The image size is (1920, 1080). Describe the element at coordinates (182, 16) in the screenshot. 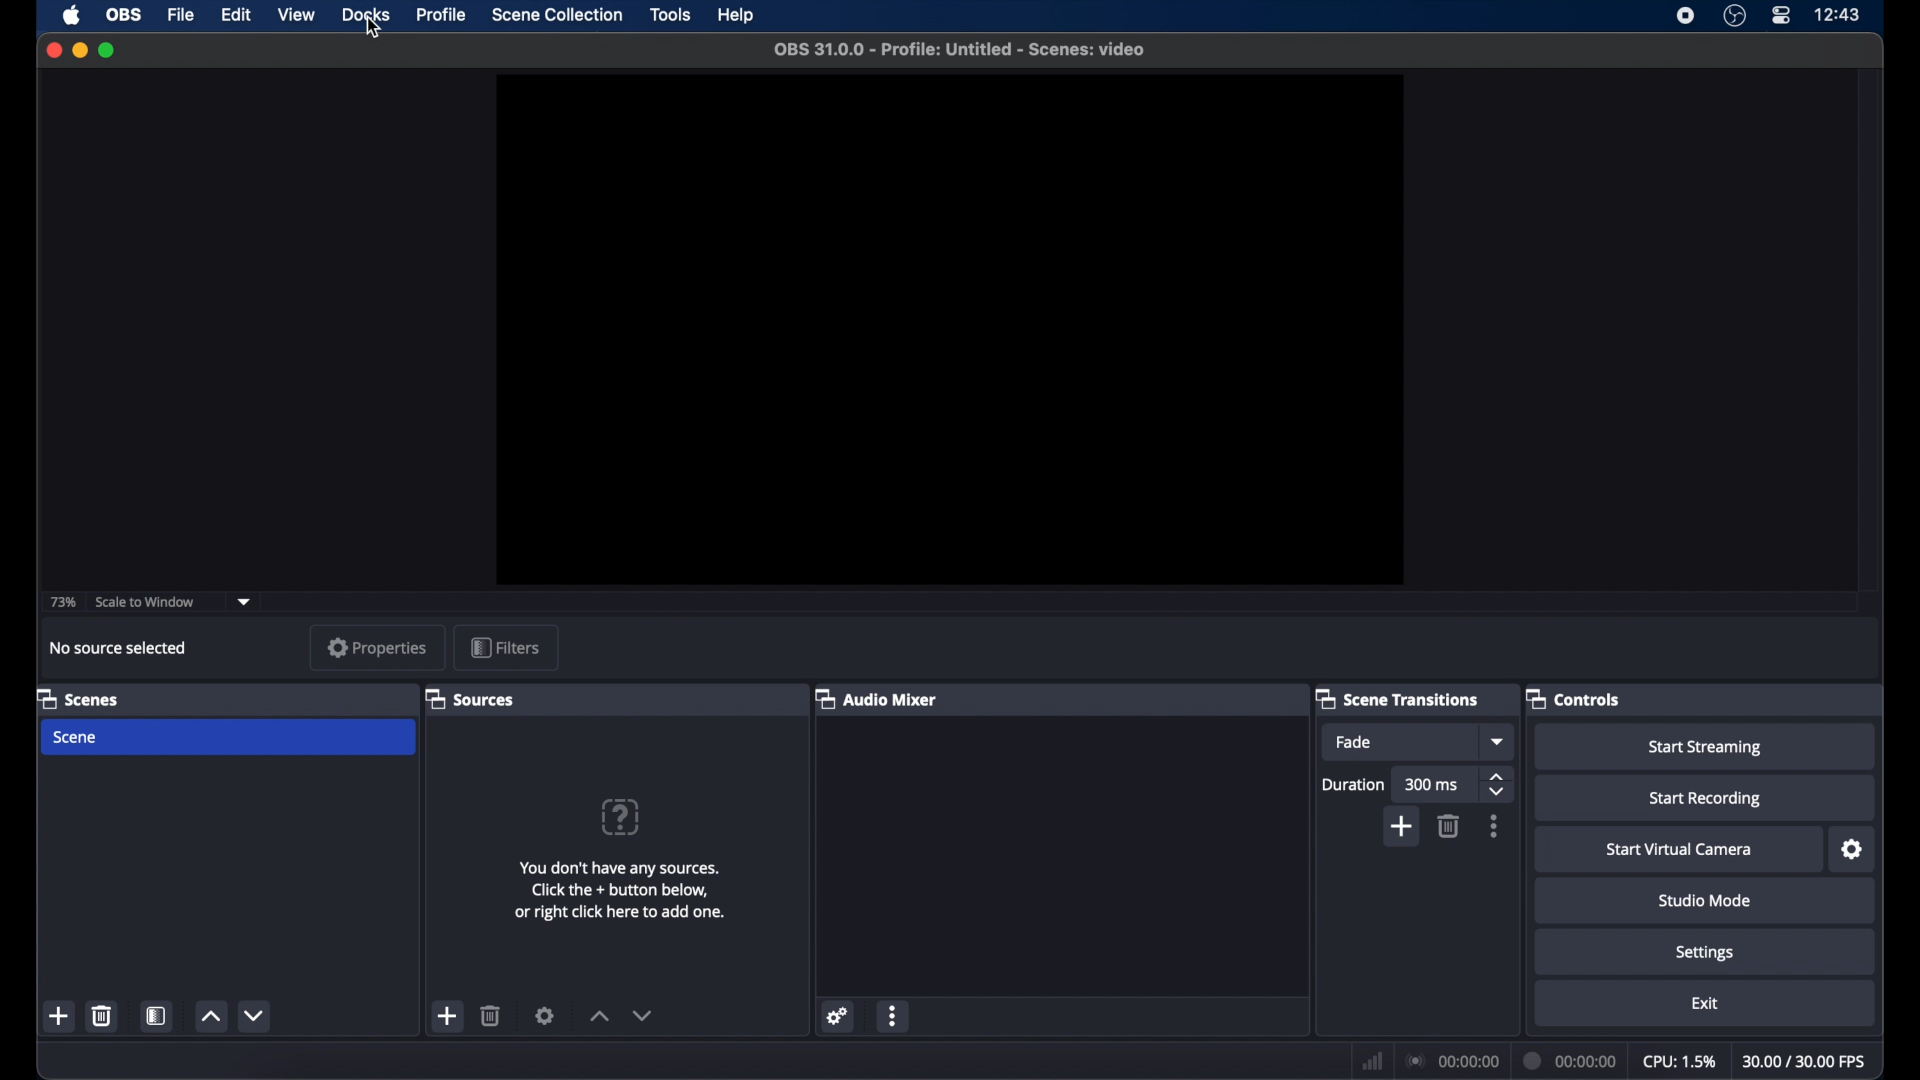

I see `file` at that location.